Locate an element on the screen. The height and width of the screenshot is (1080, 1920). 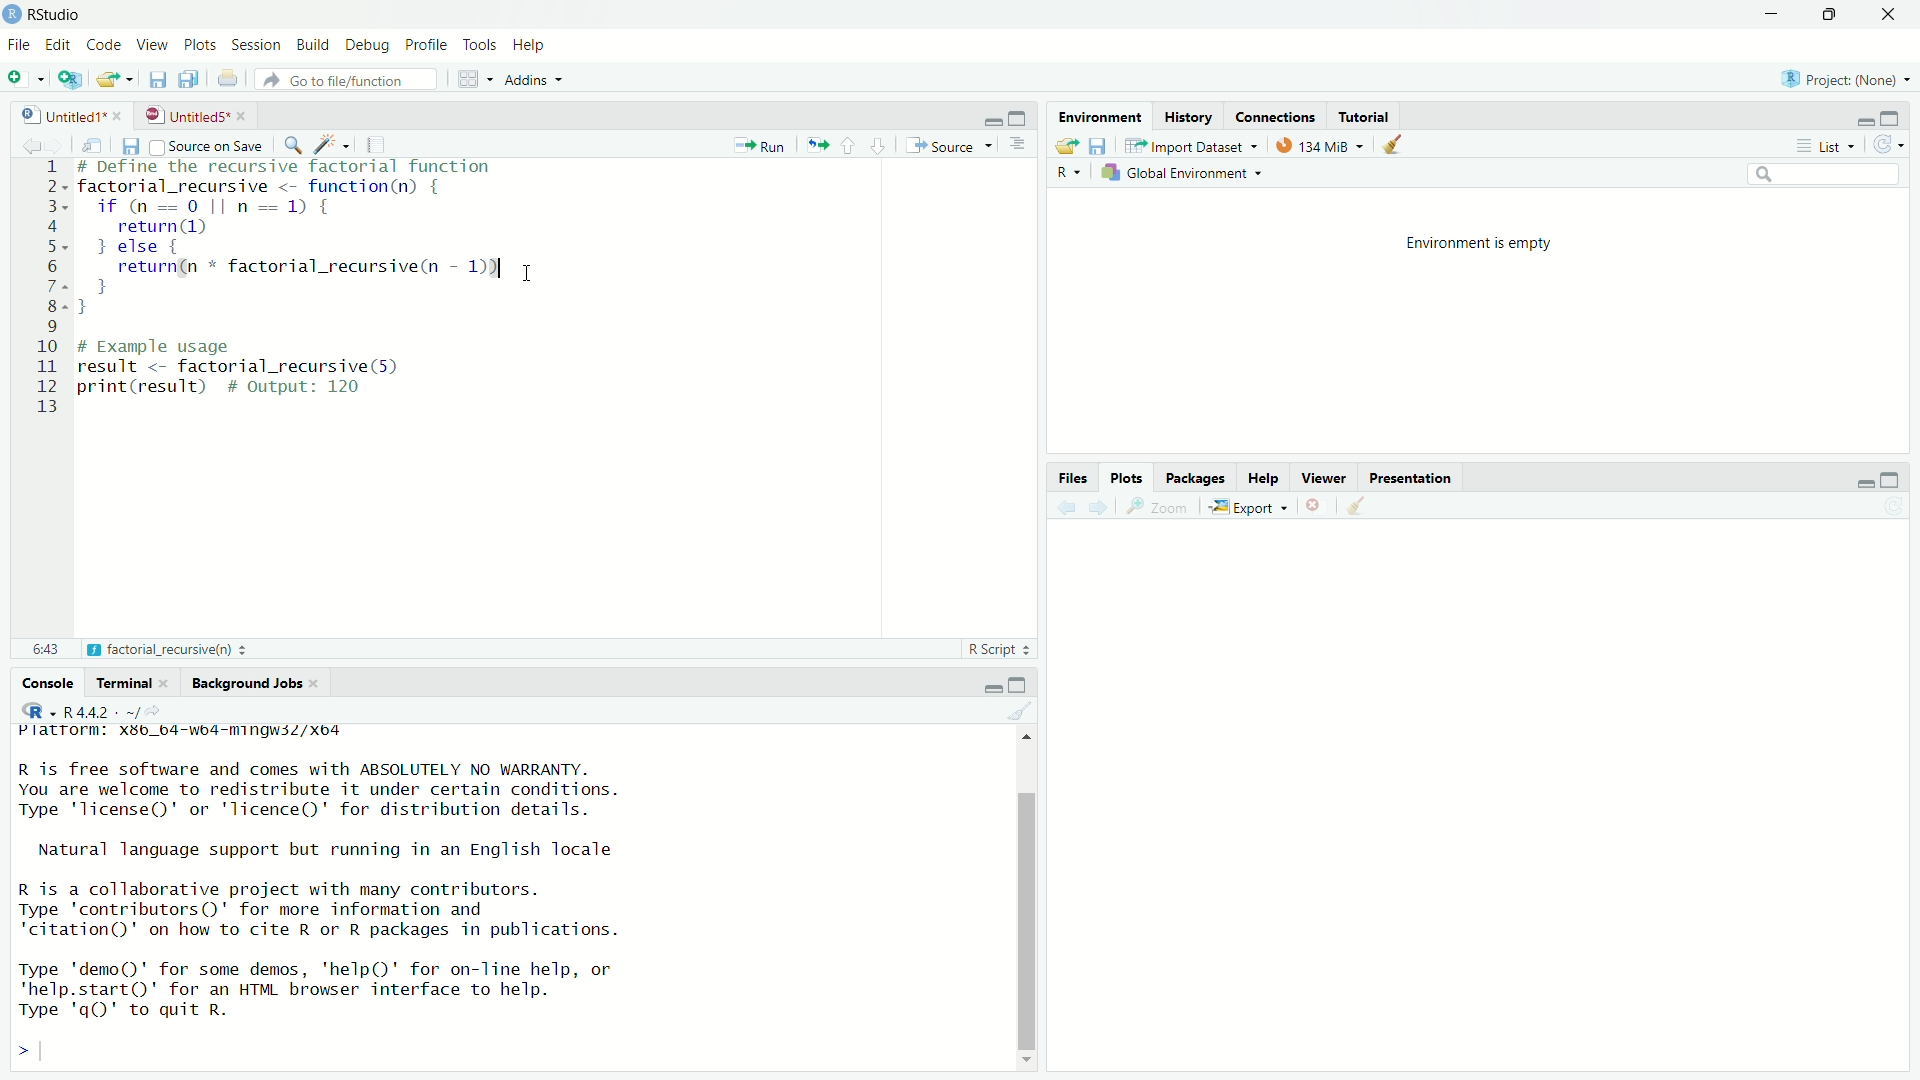
Import Dataset is located at coordinates (1199, 144).